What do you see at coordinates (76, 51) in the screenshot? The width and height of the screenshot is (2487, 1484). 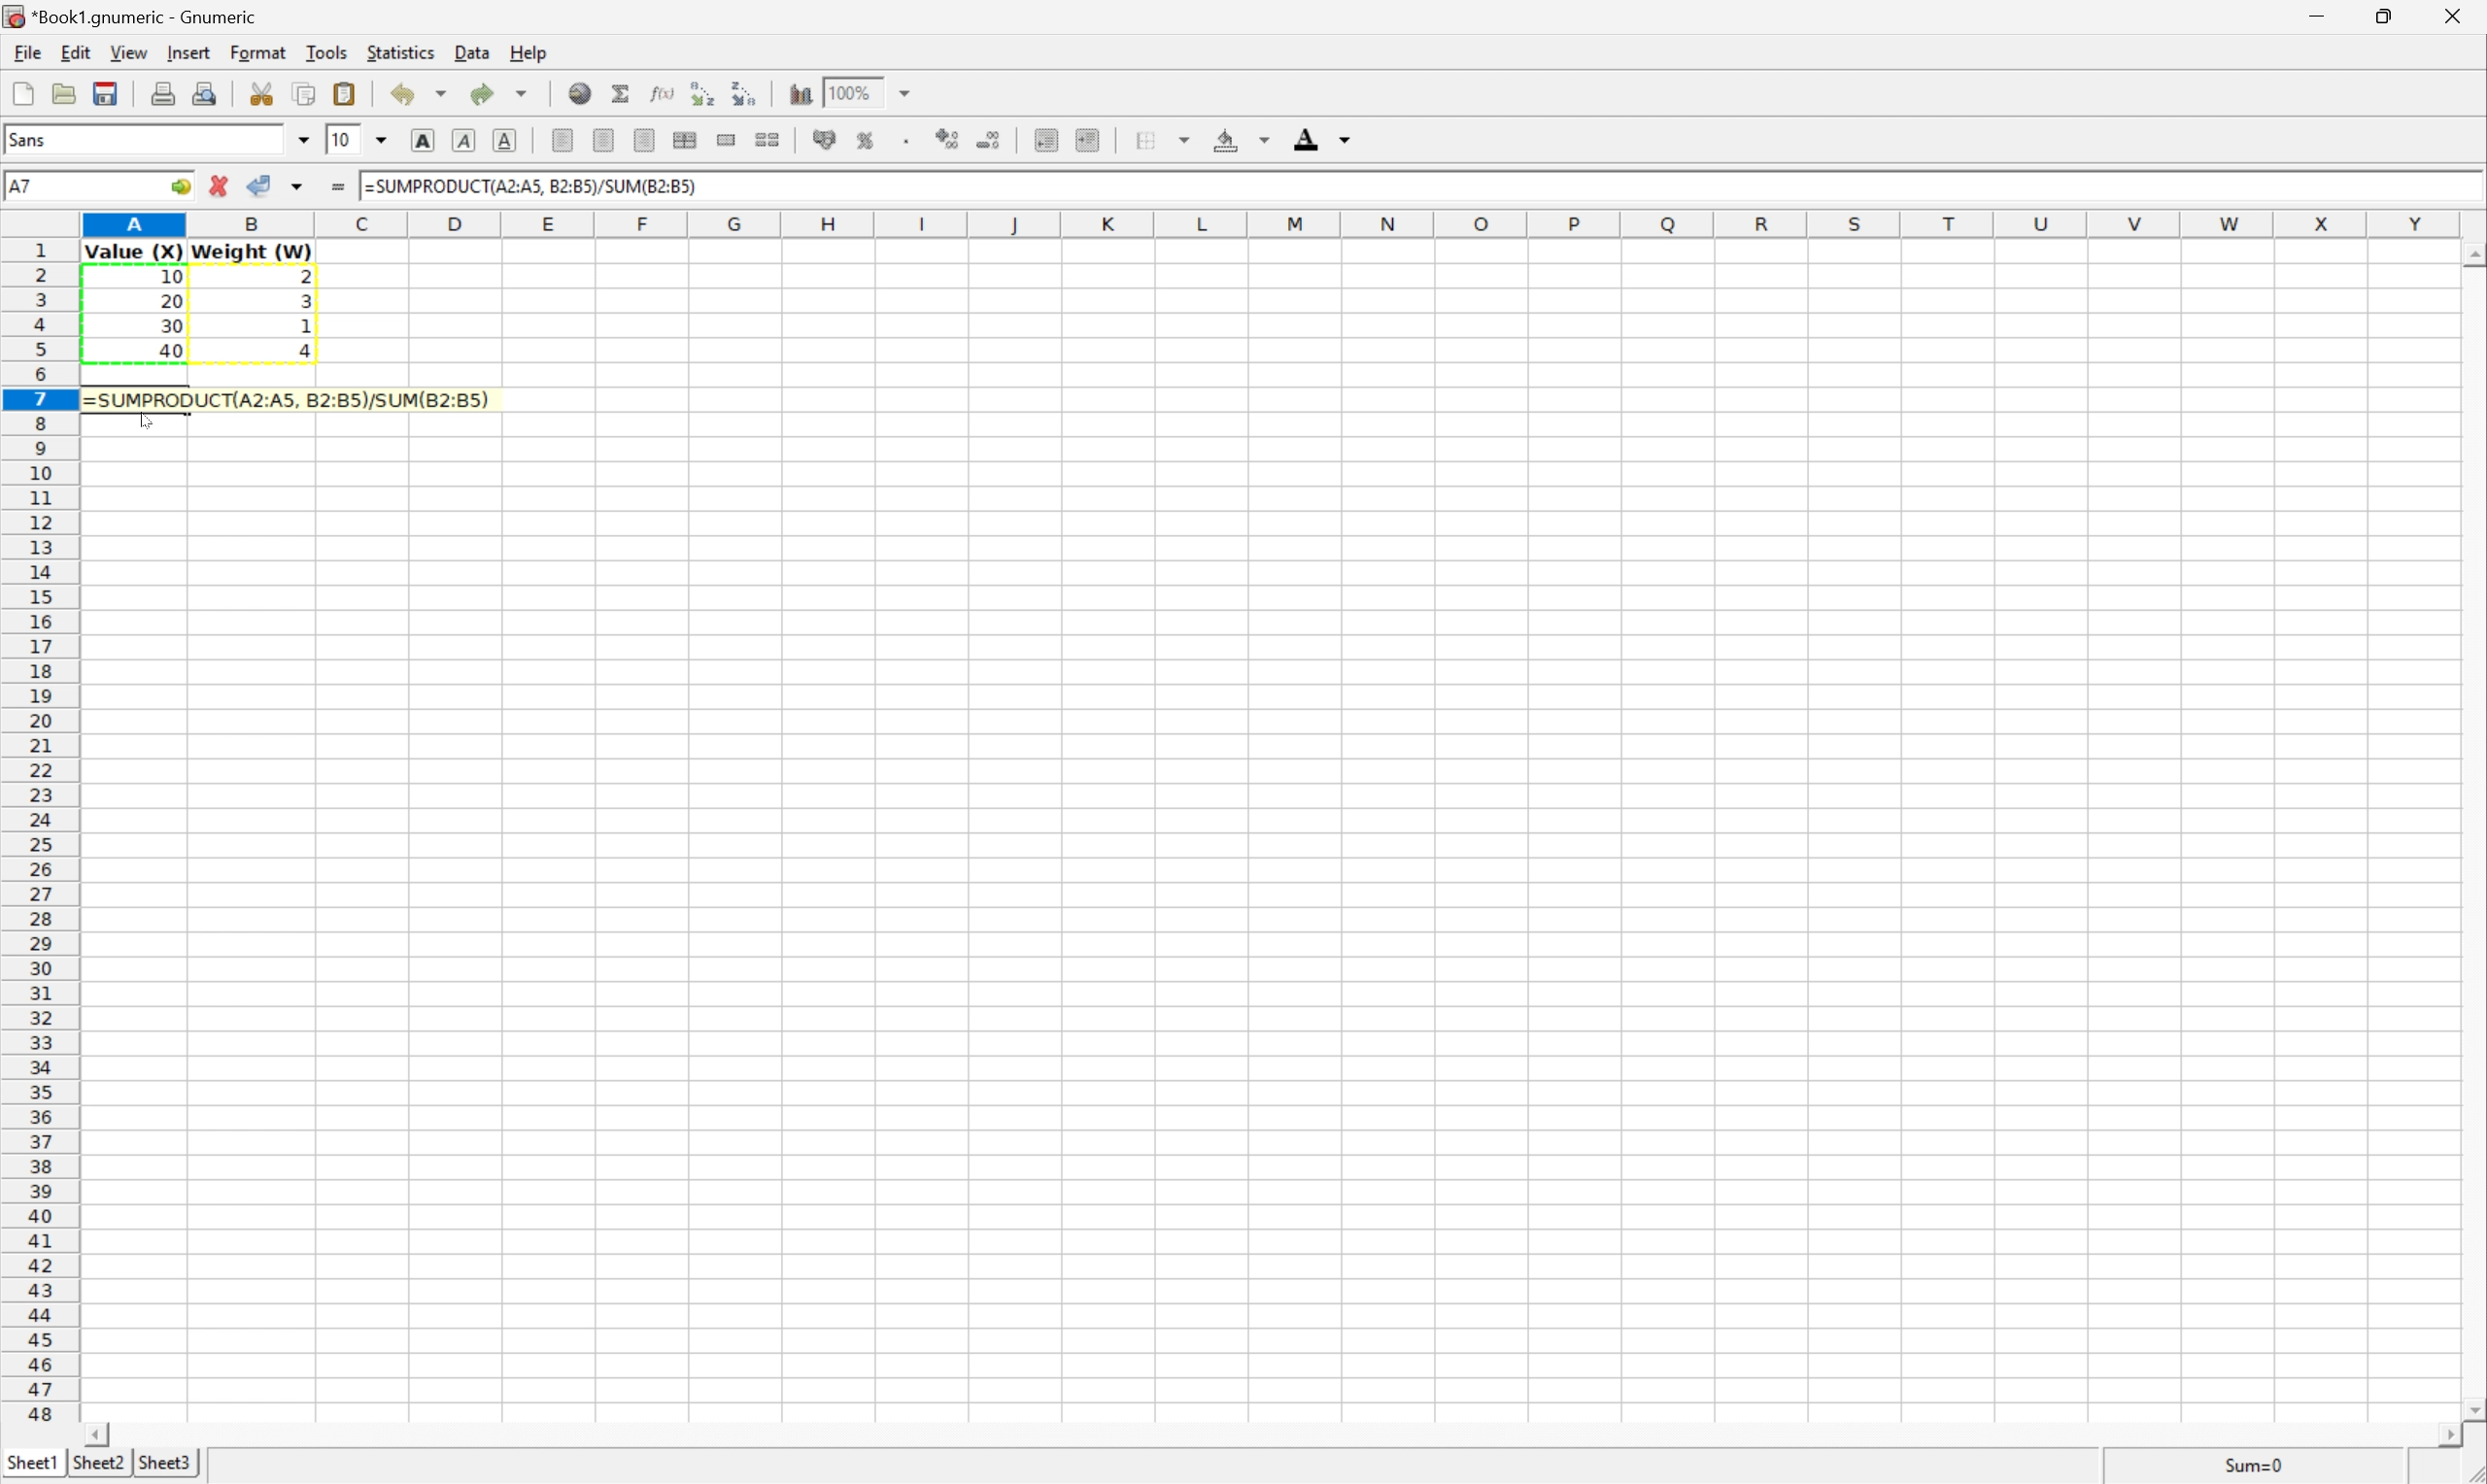 I see `Edit` at bounding box center [76, 51].